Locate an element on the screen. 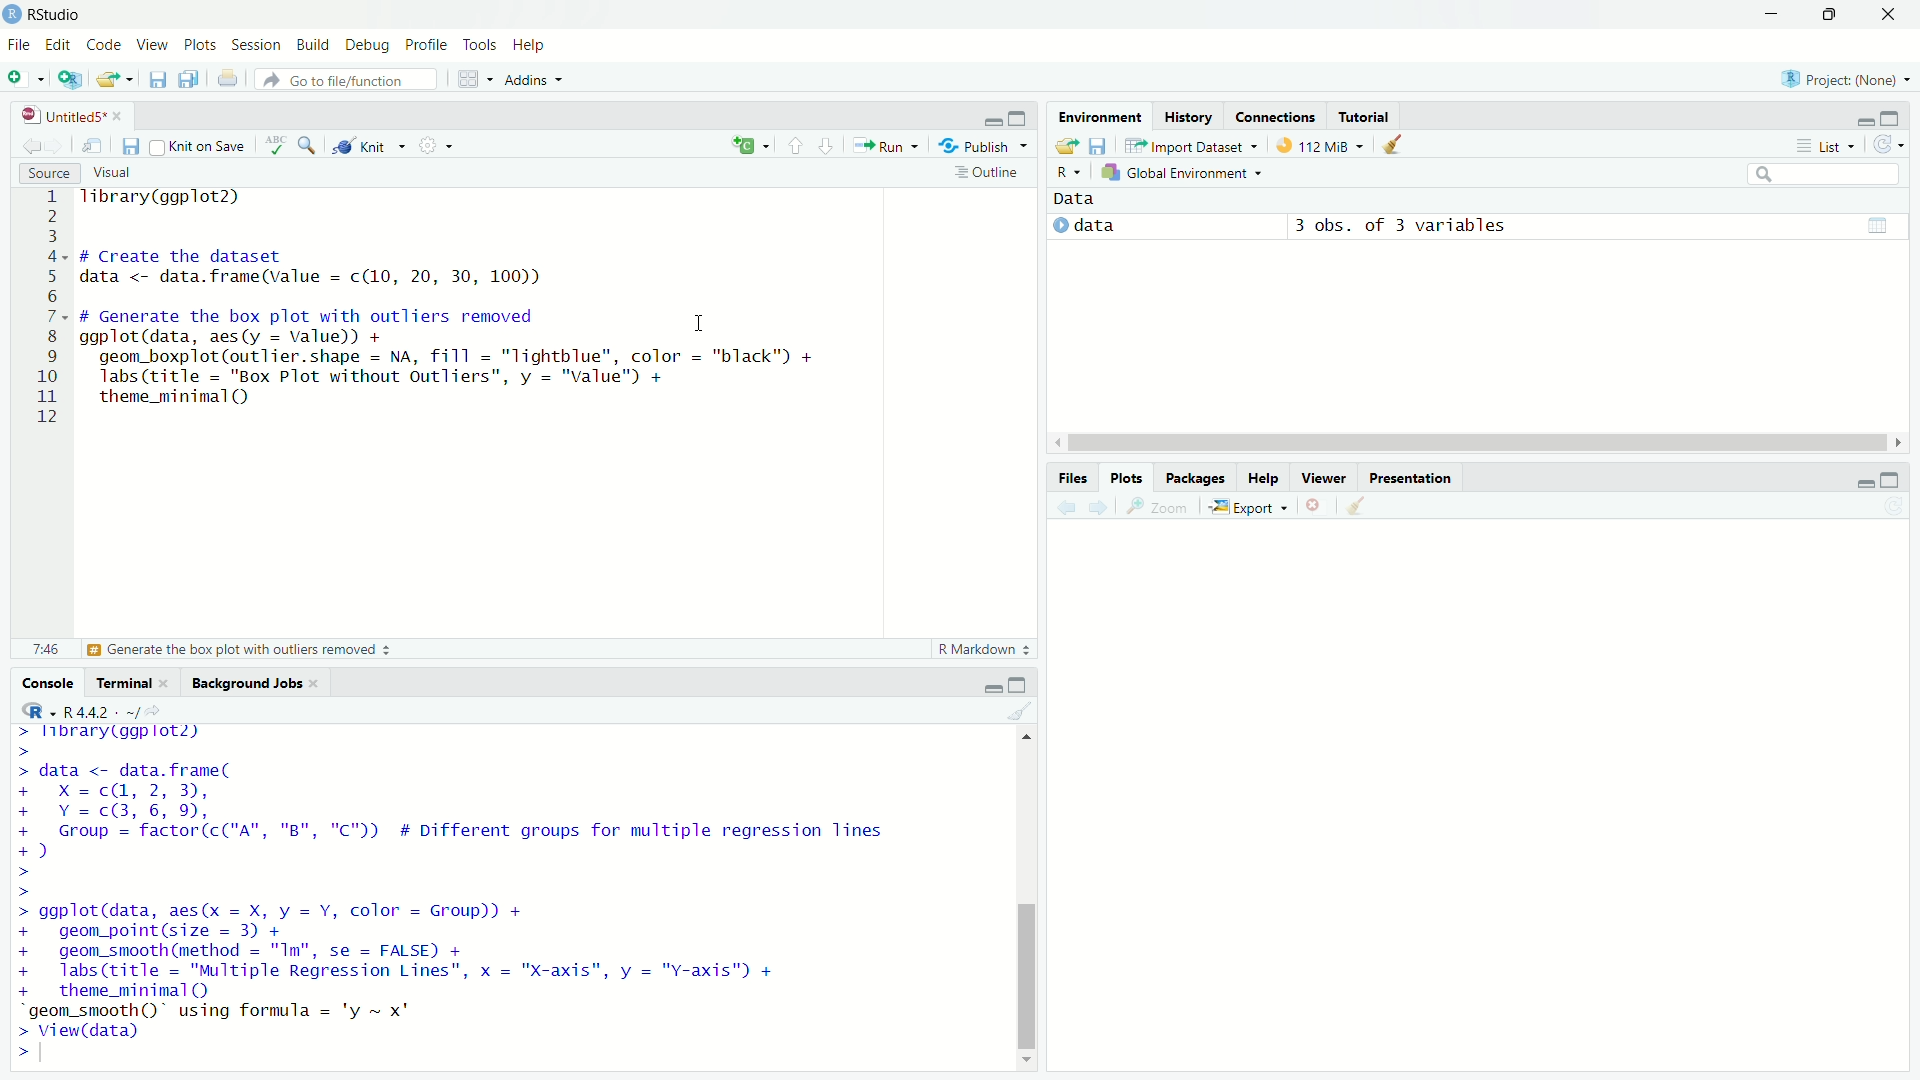 This screenshot has width=1920, height=1080. minimise is located at coordinates (983, 121).